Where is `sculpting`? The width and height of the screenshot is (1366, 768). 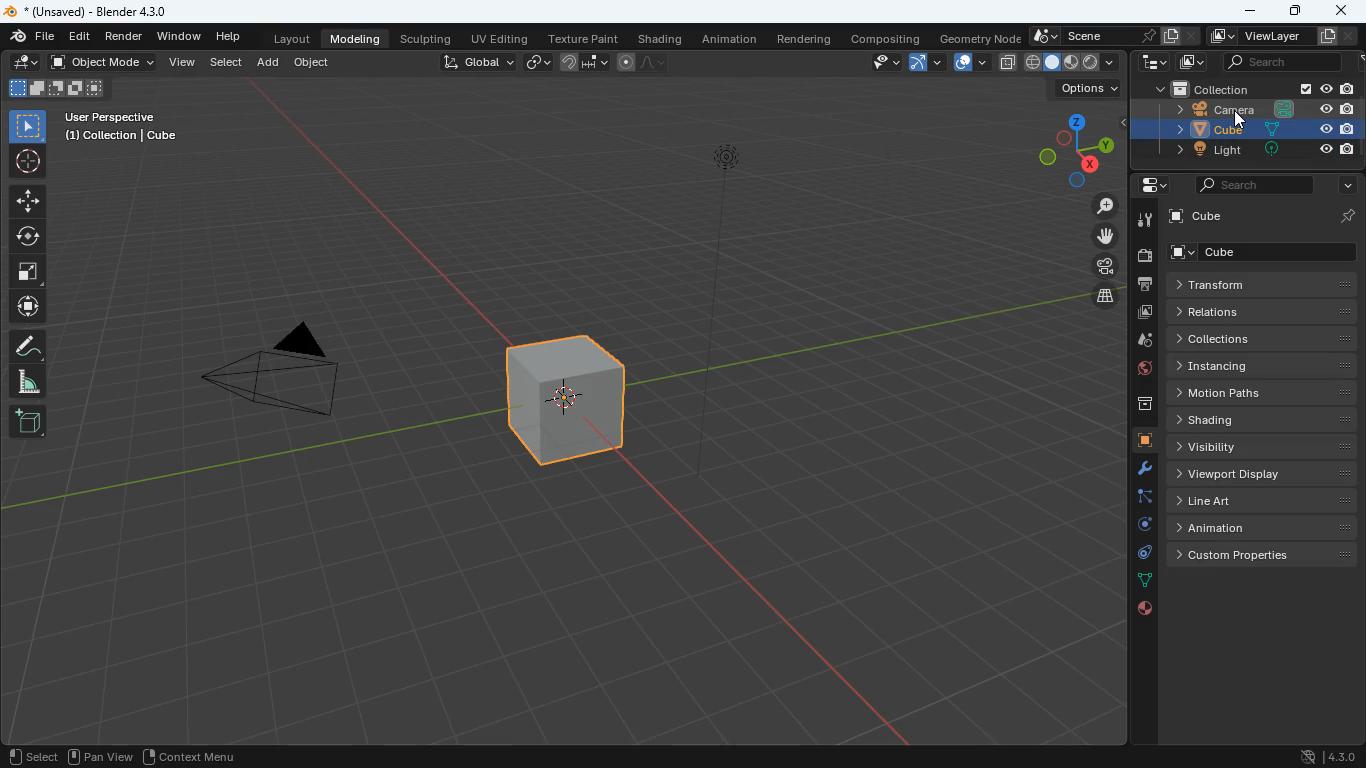
sculpting is located at coordinates (426, 39).